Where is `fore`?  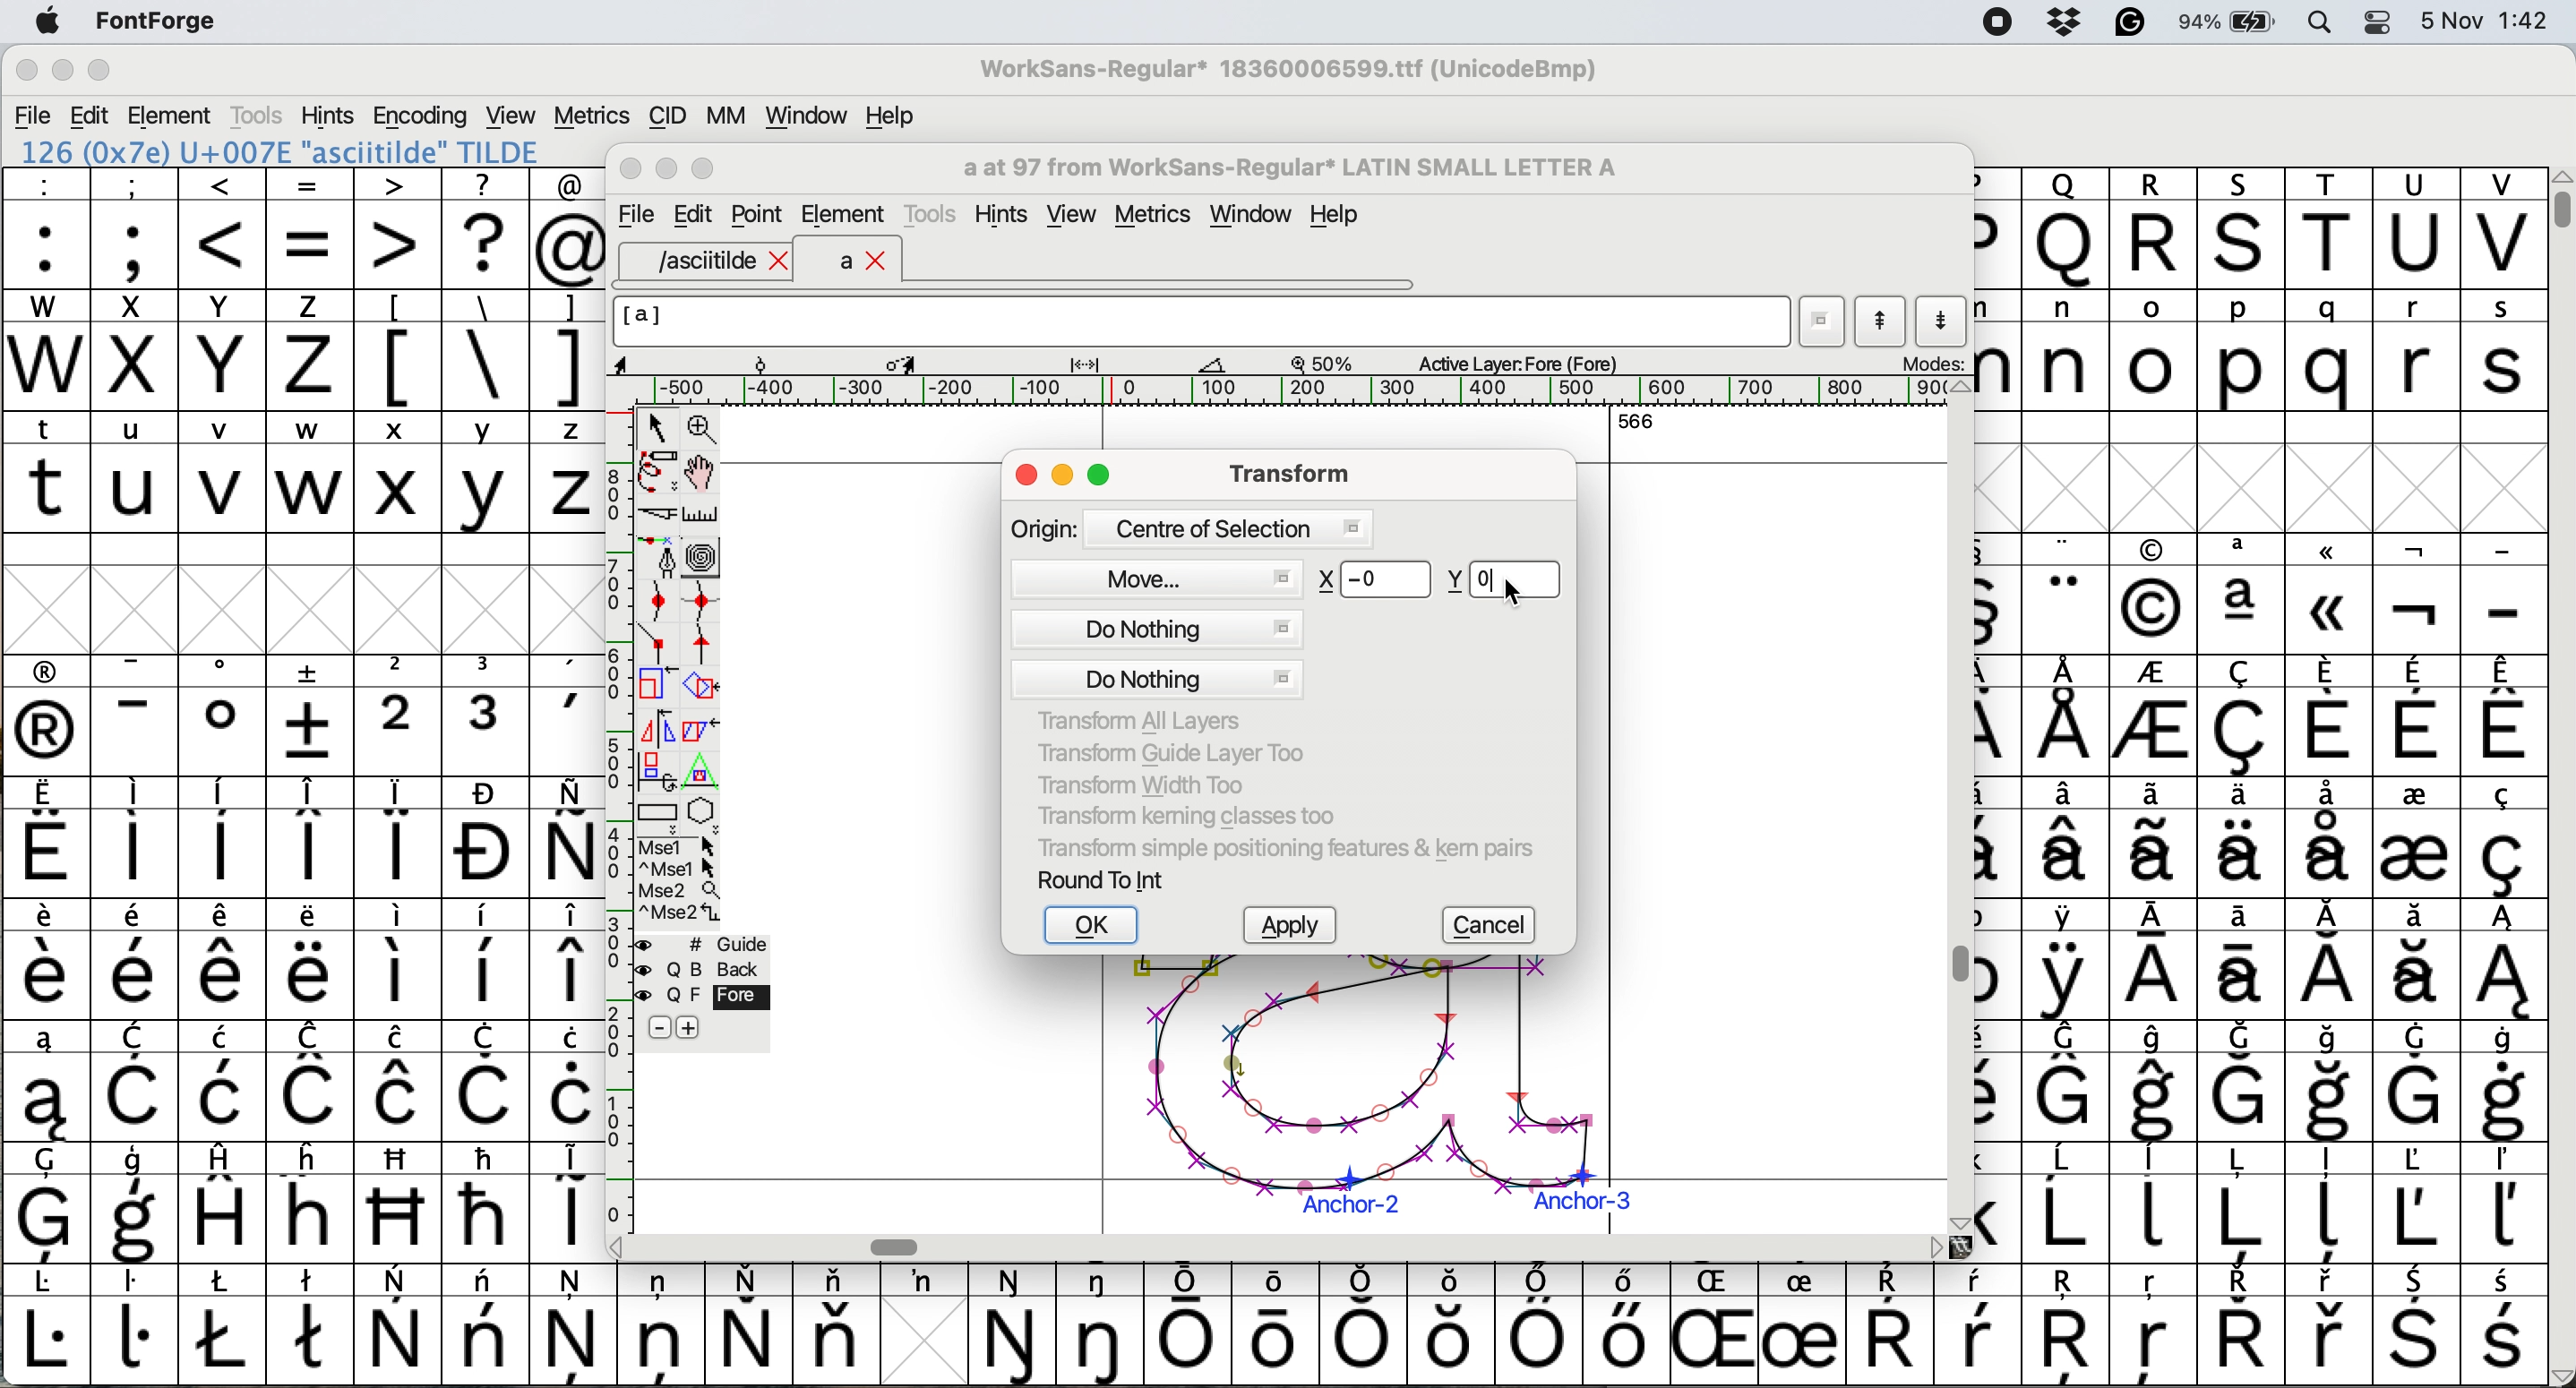 fore is located at coordinates (704, 997).